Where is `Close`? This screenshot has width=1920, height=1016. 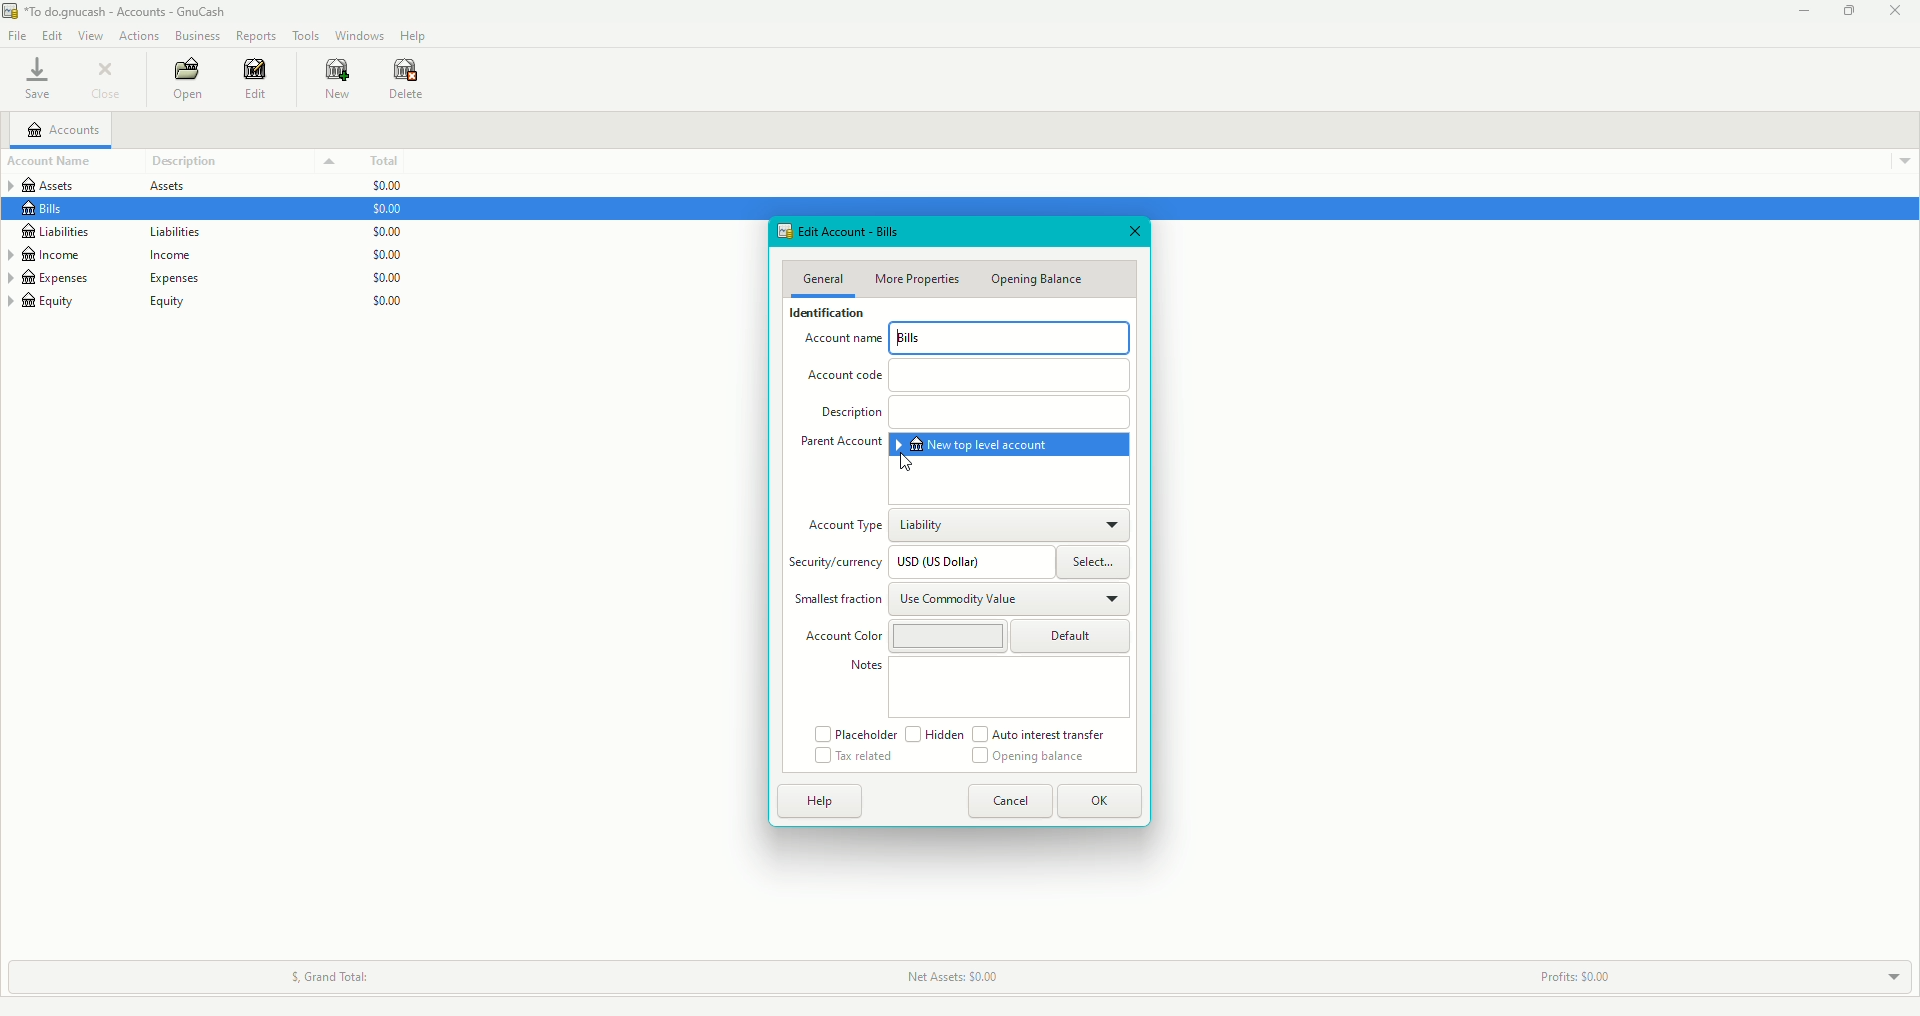
Close is located at coordinates (1899, 12).